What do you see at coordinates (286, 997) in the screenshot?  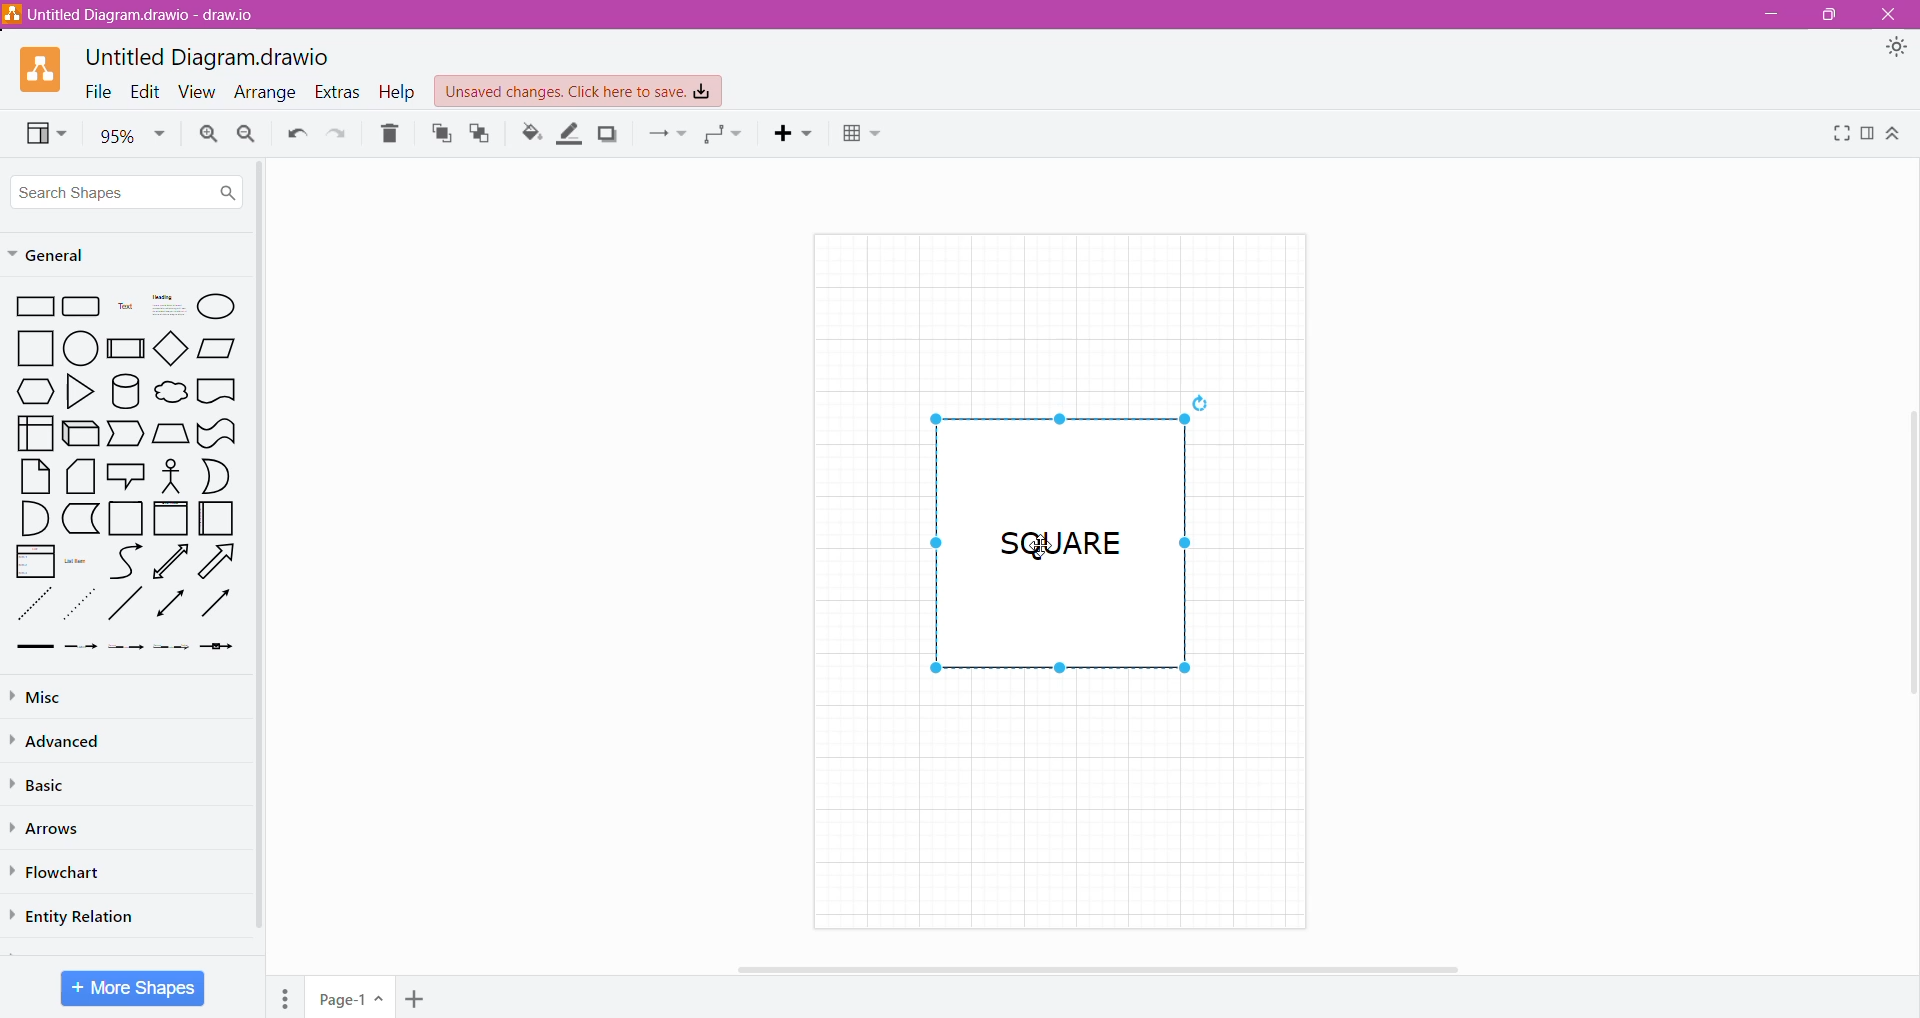 I see `Pages` at bounding box center [286, 997].